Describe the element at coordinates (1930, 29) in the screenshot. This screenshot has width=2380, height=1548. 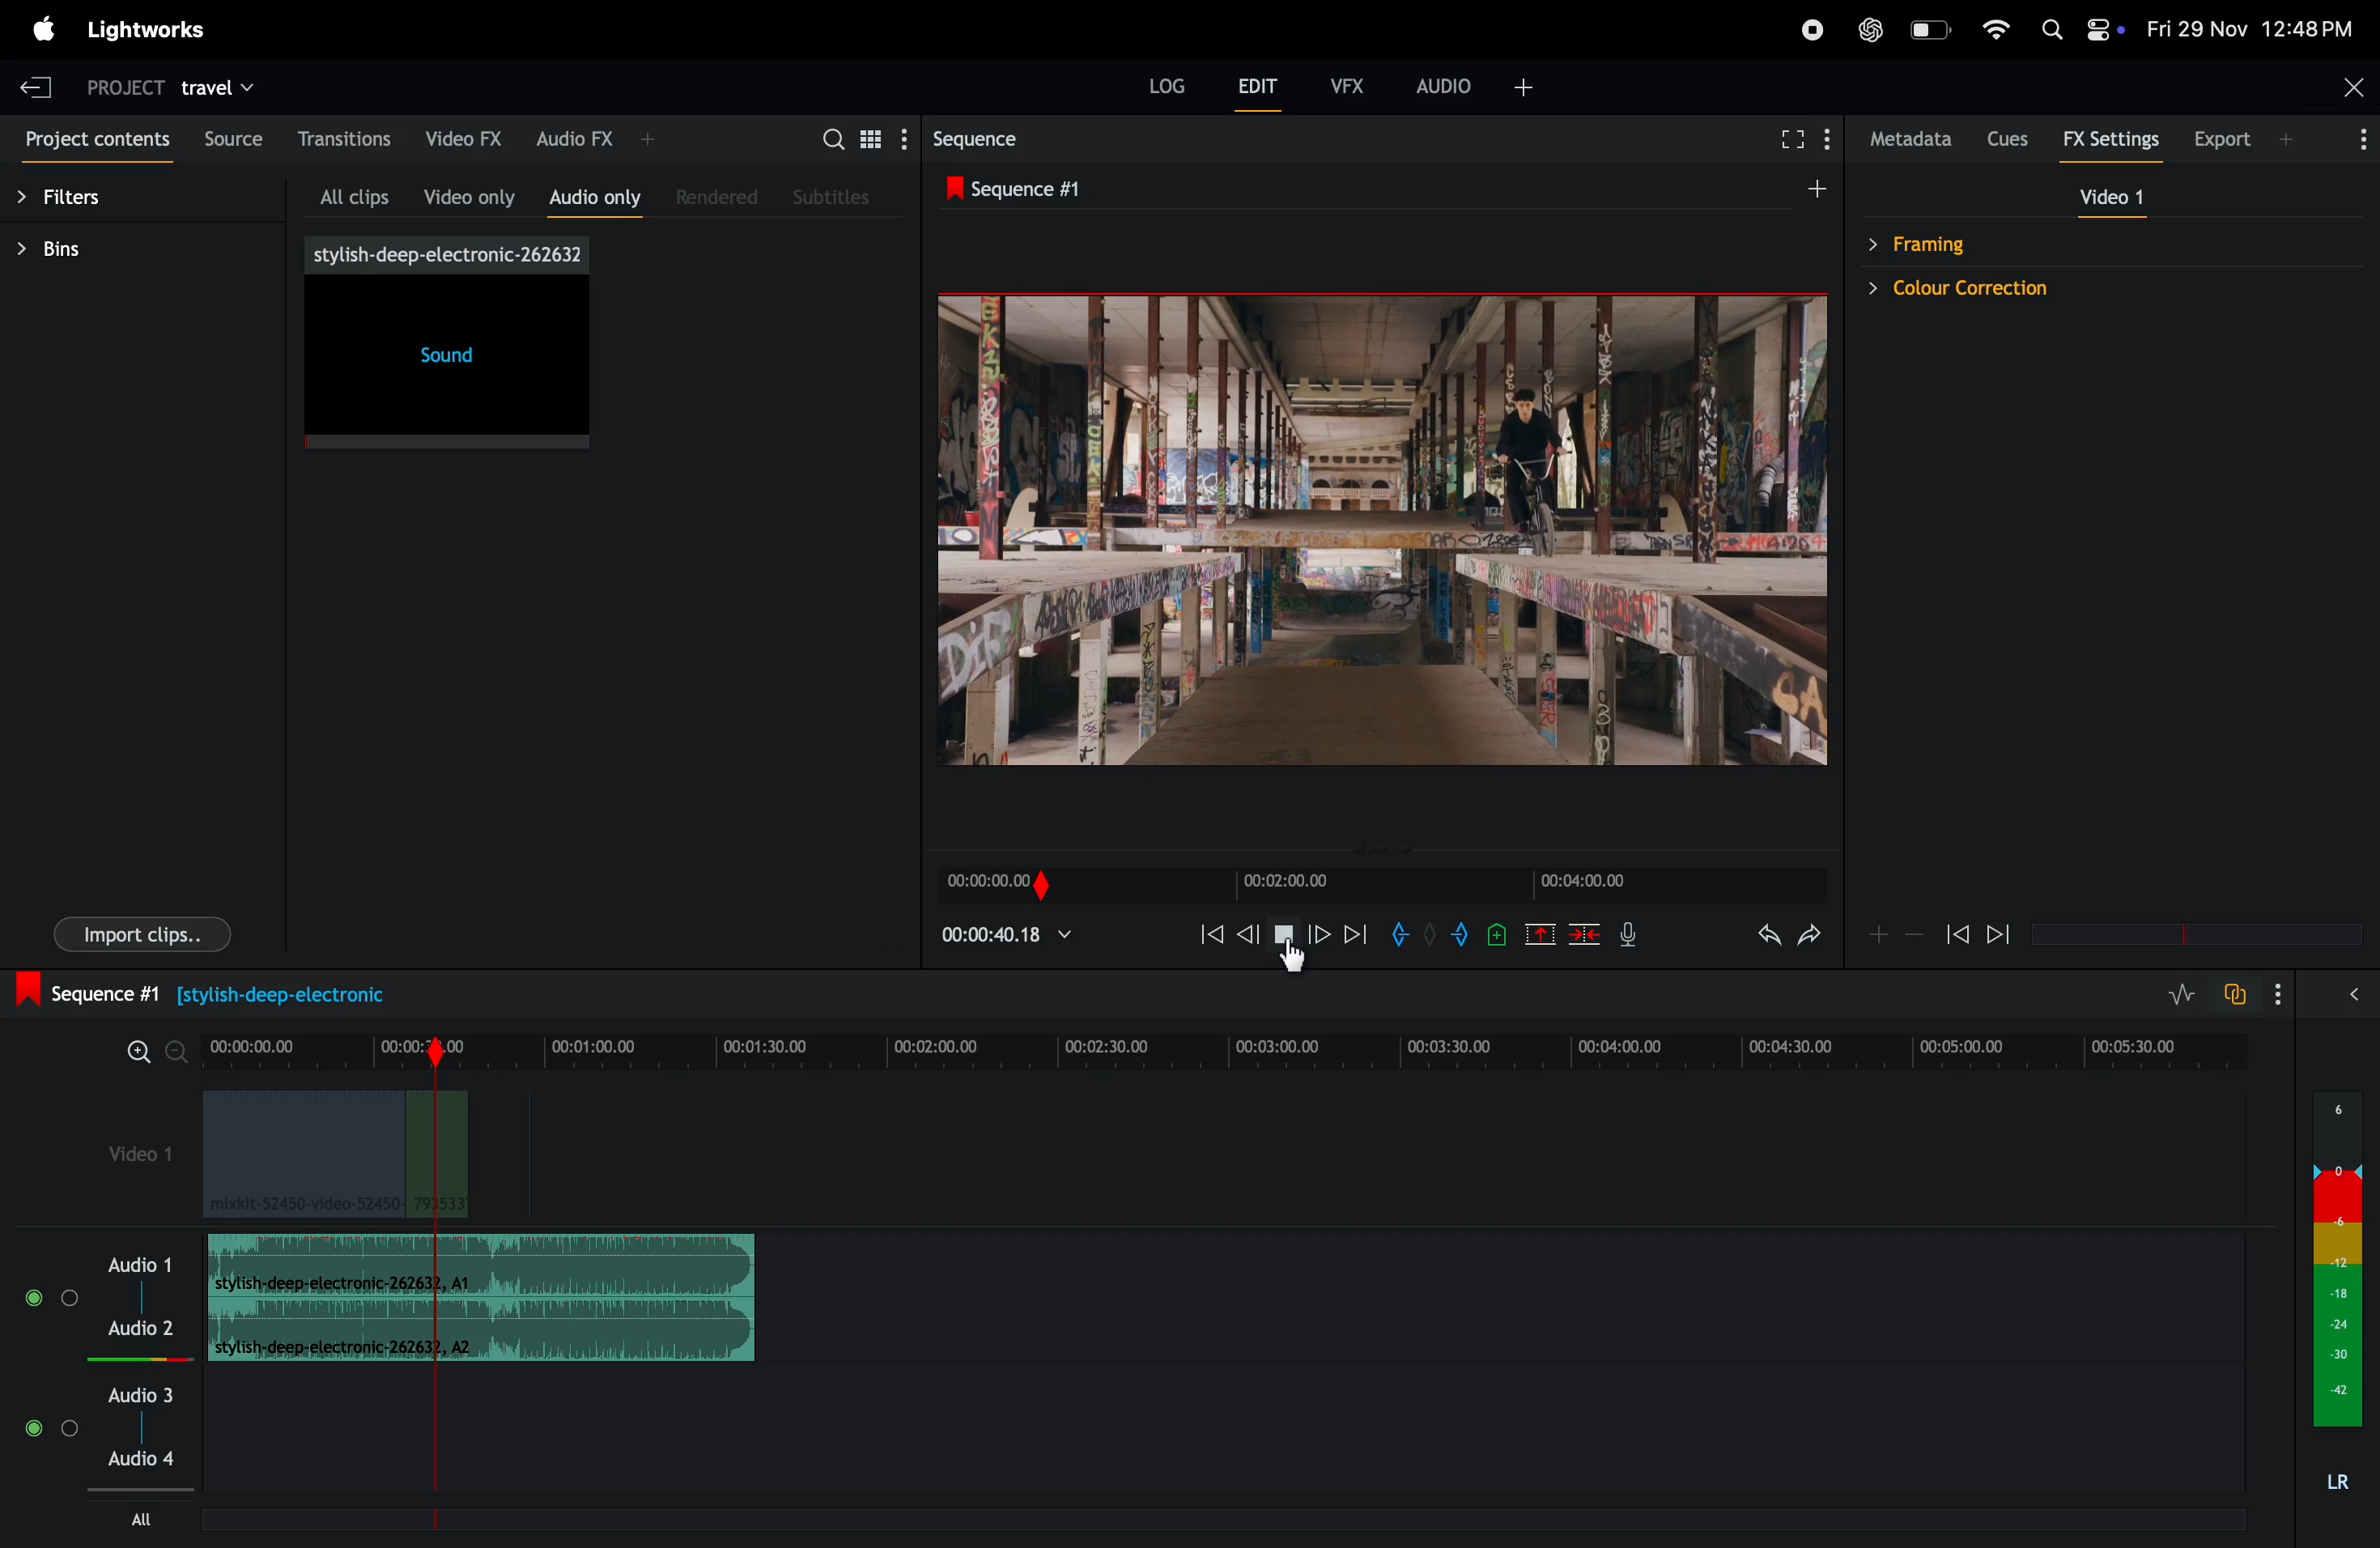
I see `battery` at that location.